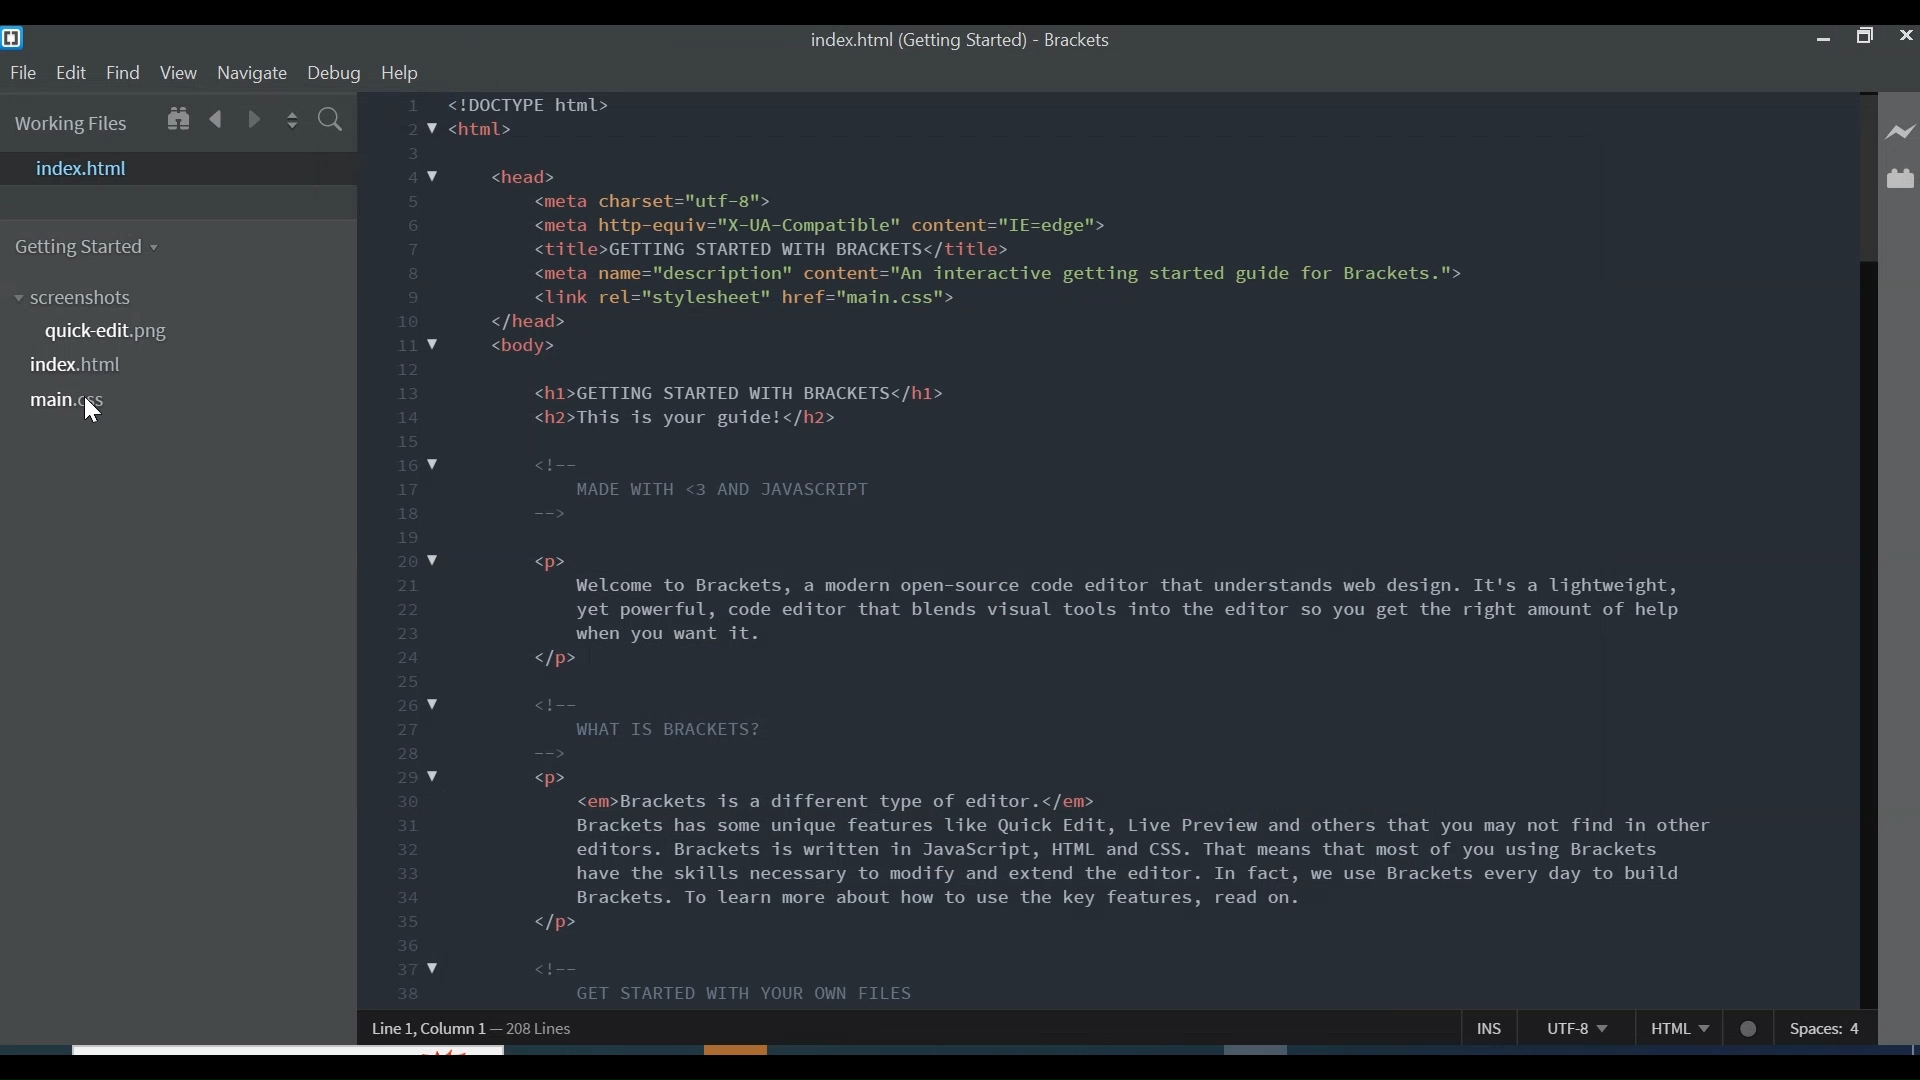  Describe the element at coordinates (1486, 1031) in the screenshot. I see `Insert` at that location.